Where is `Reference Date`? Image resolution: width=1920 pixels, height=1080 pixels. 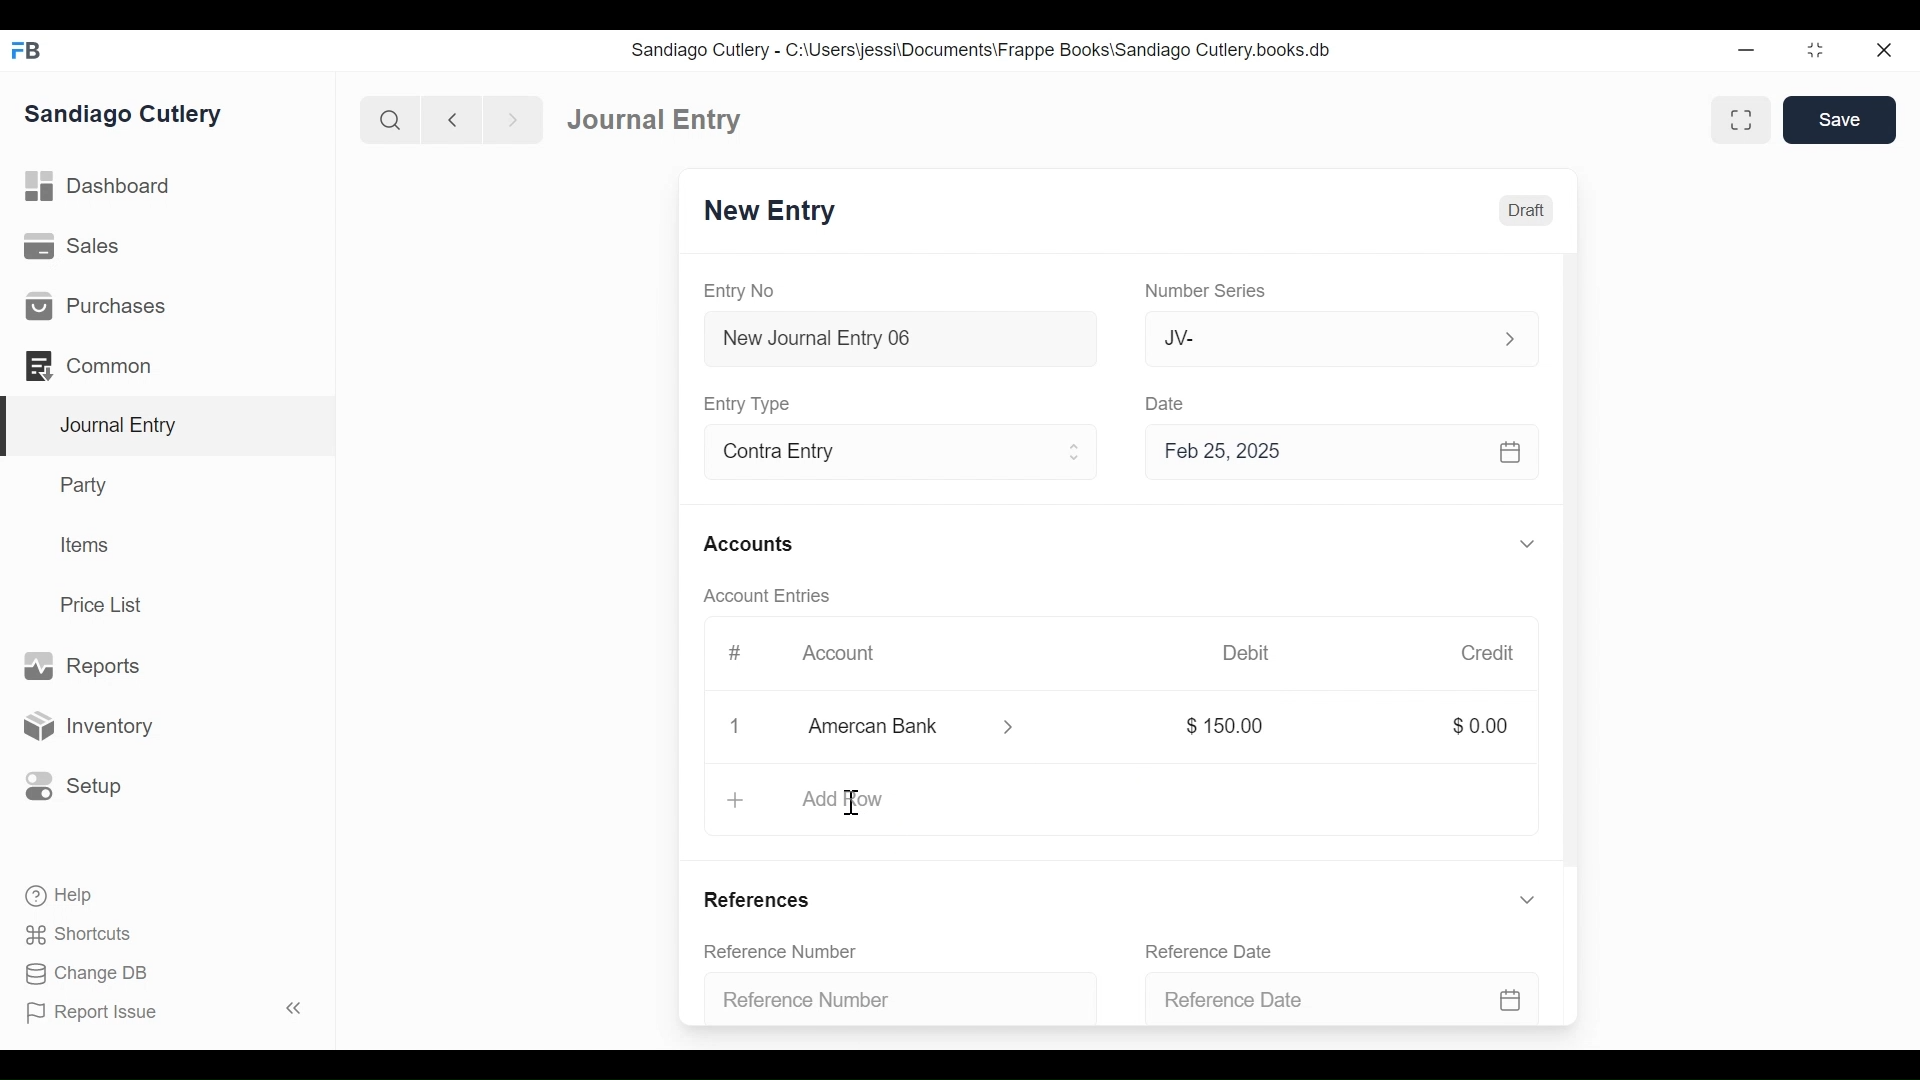 Reference Date is located at coordinates (1346, 997).